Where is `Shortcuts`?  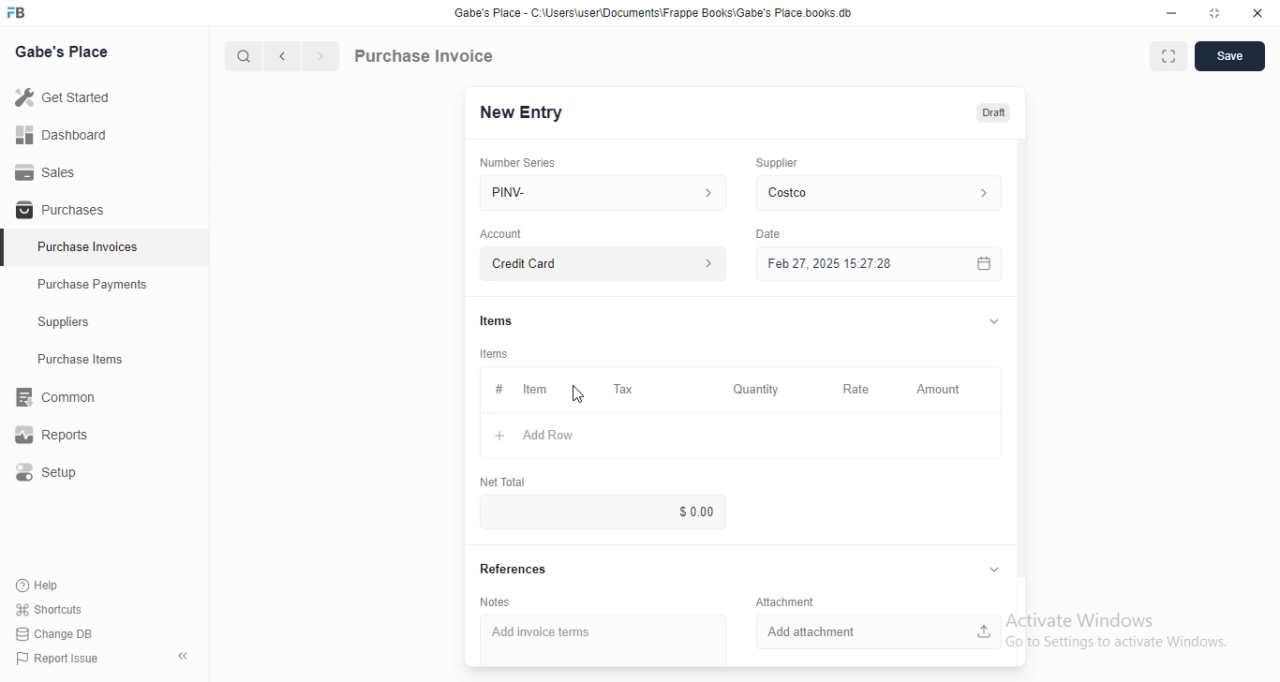 Shortcuts is located at coordinates (50, 609).